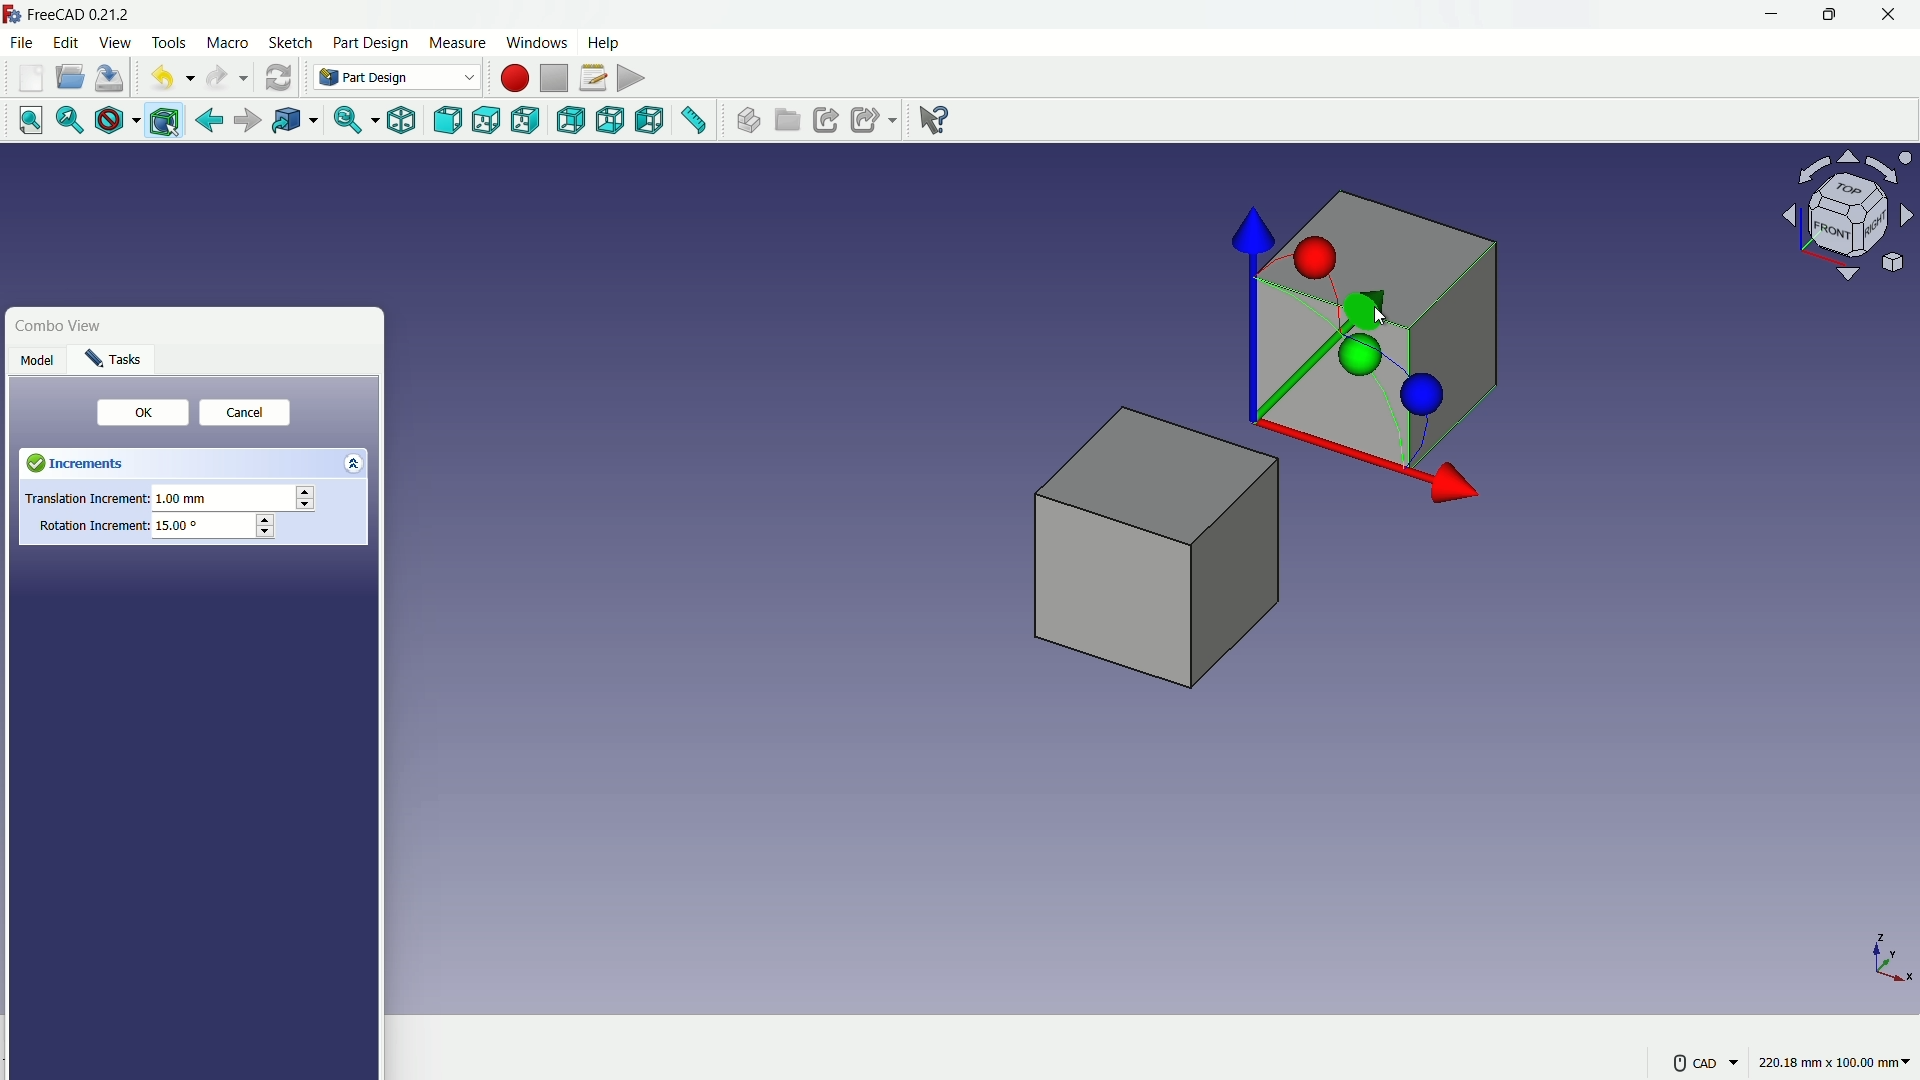 Image resolution: width=1920 pixels, height=1080 pixels. Describe the element at coordinates (116, 361) in the screenshot. I see `task` at that location.